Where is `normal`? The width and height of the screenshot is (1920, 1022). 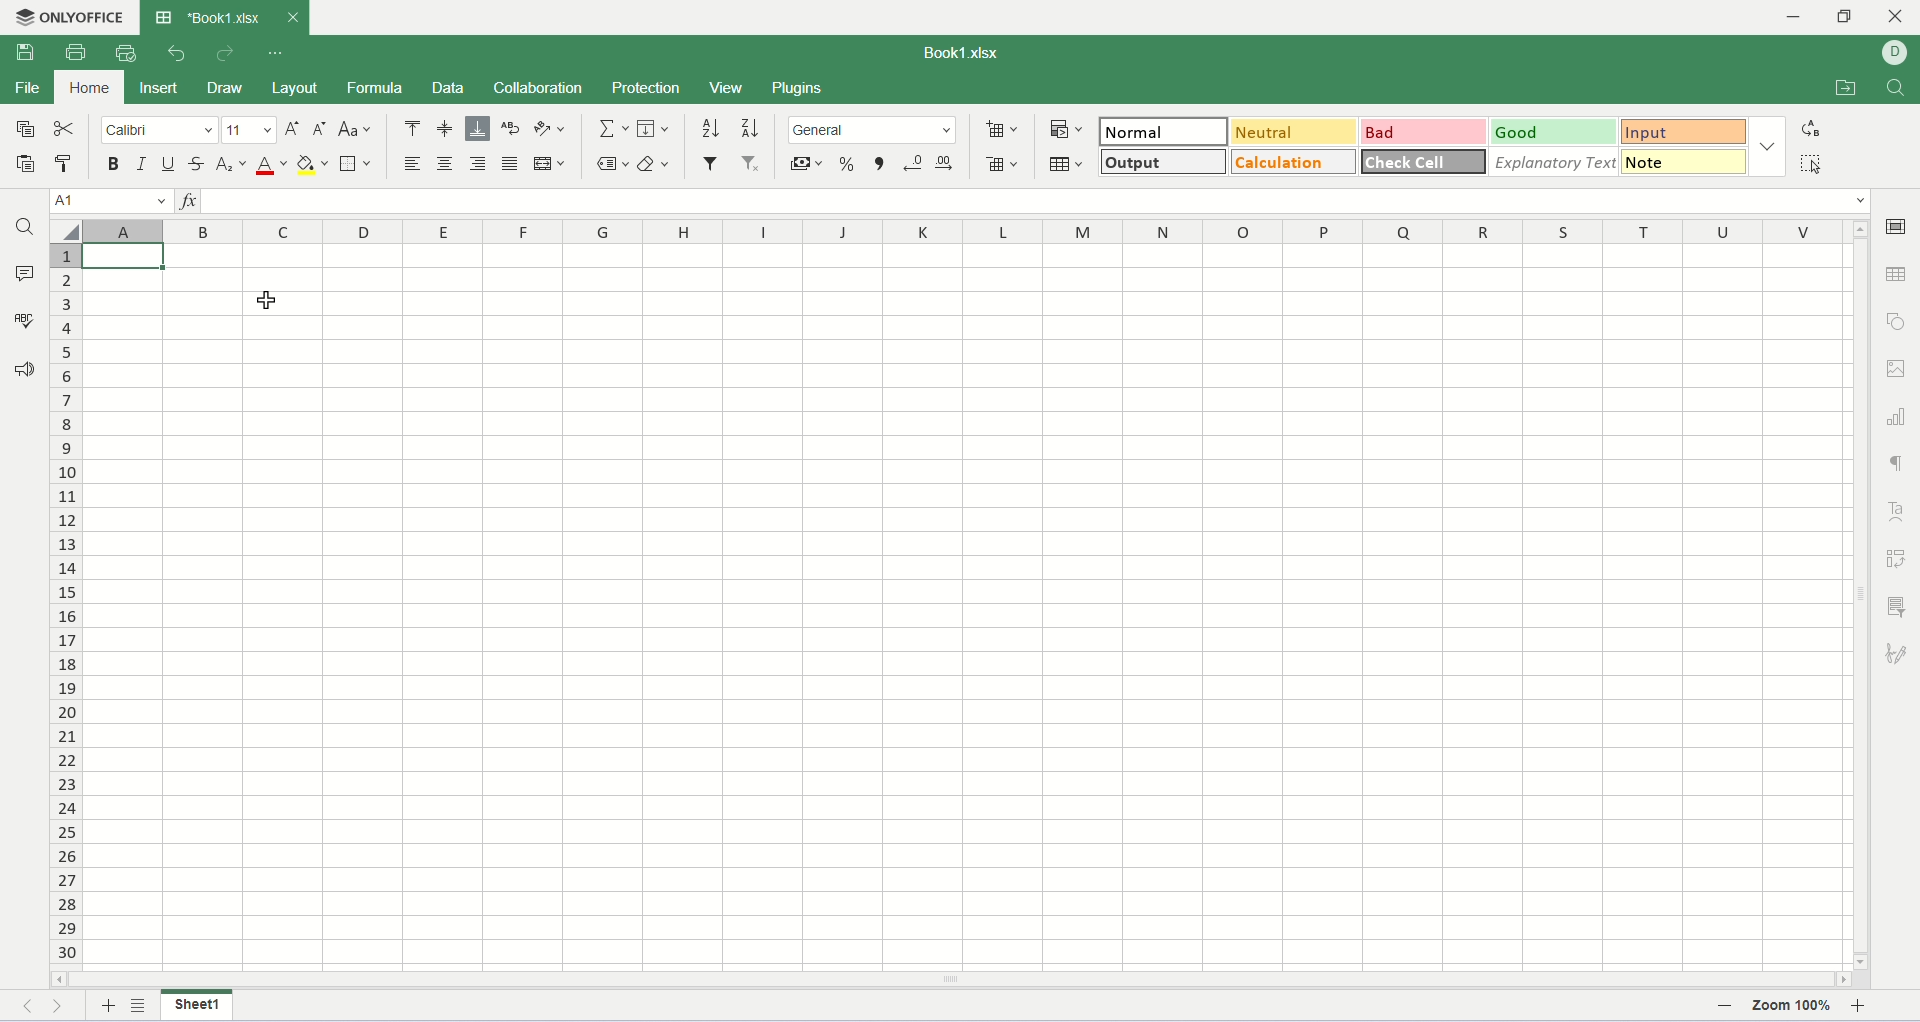 normal is located at coordinates (1165, 131).